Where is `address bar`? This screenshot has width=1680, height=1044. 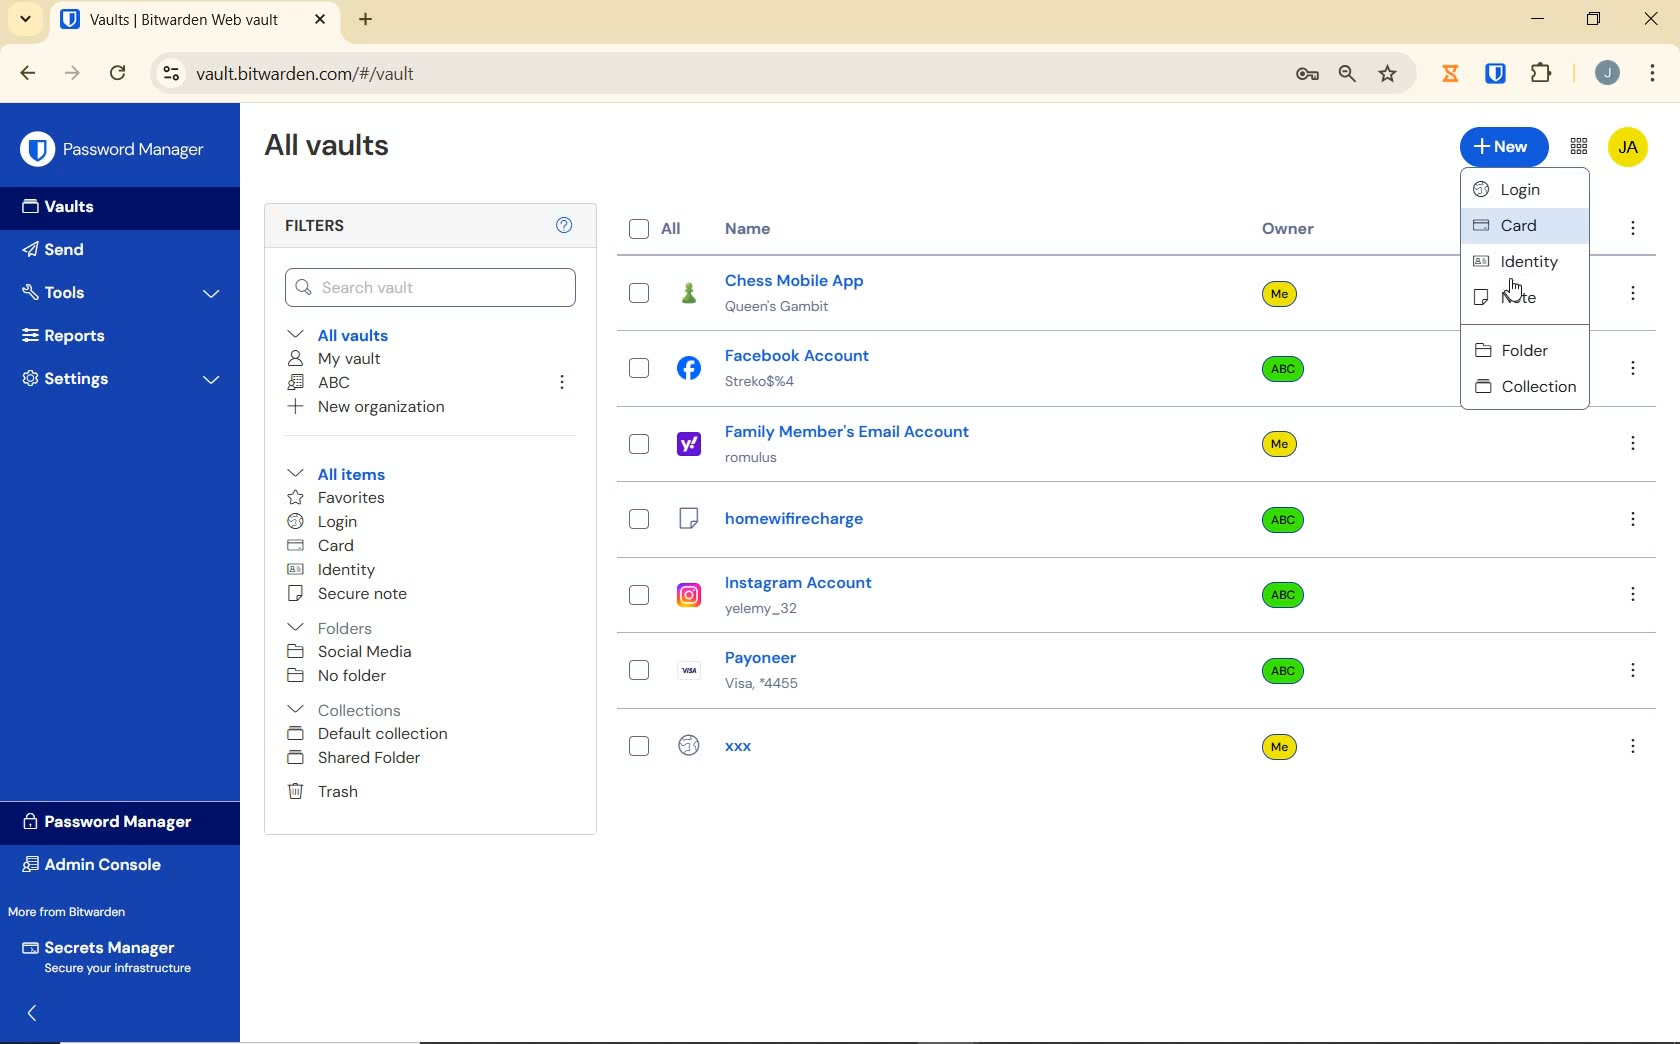
address bar is located at coordinates (708, 73).